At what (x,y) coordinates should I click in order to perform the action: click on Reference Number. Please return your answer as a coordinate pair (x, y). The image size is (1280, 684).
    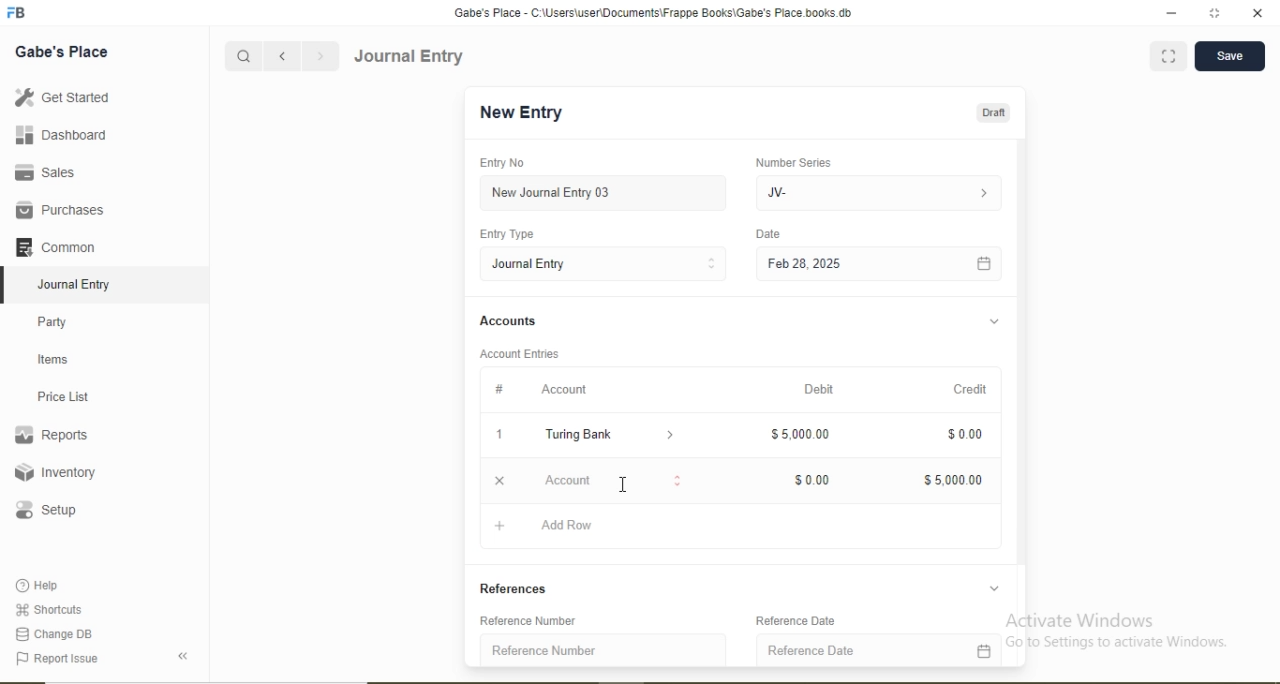
    Looking at the image, I should click on (544, 650).